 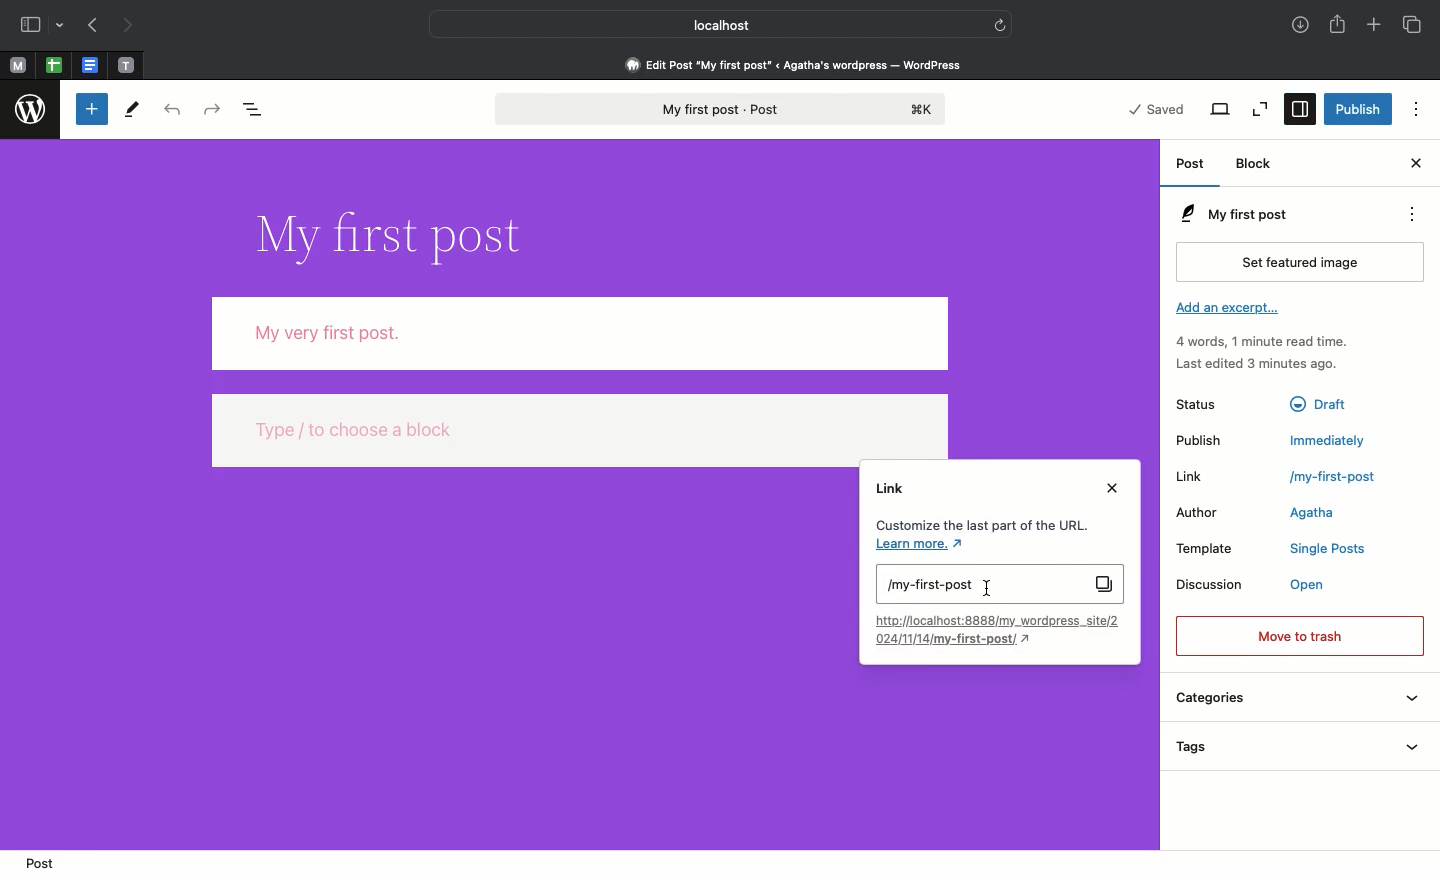 I want to click on Single Posts, so click(x=1326, y=548).